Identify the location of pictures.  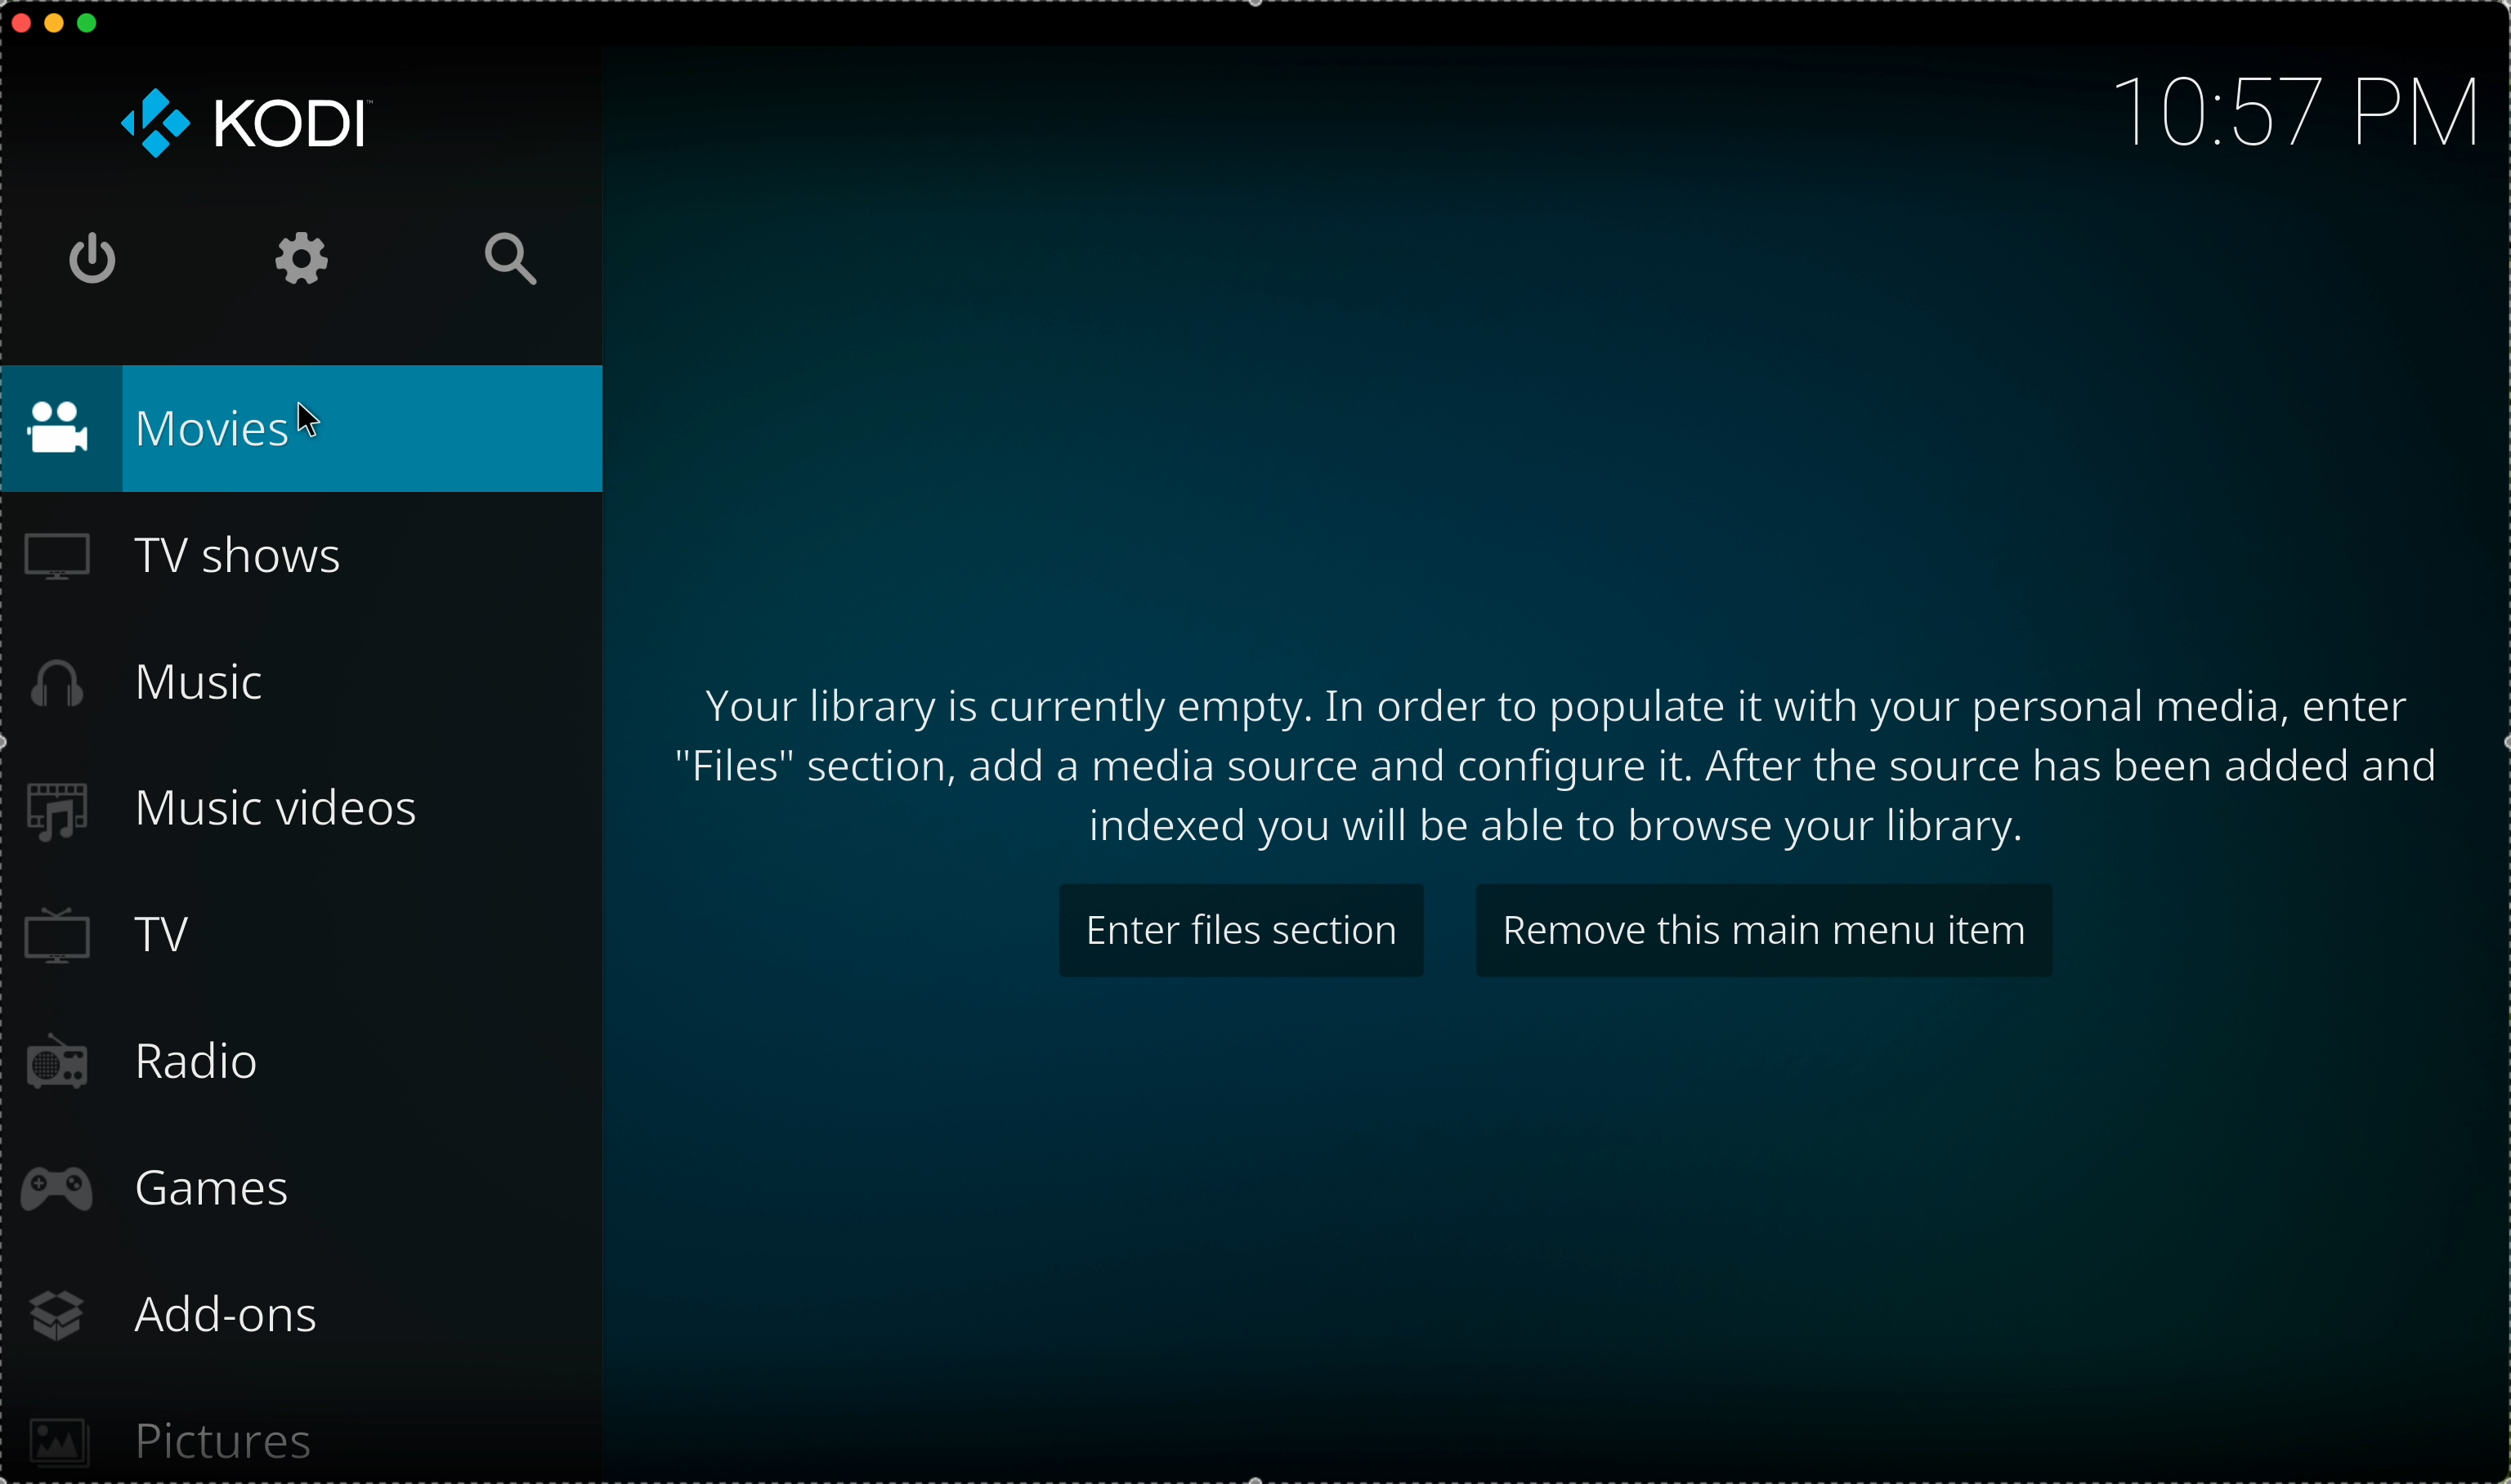
(176, 1429).